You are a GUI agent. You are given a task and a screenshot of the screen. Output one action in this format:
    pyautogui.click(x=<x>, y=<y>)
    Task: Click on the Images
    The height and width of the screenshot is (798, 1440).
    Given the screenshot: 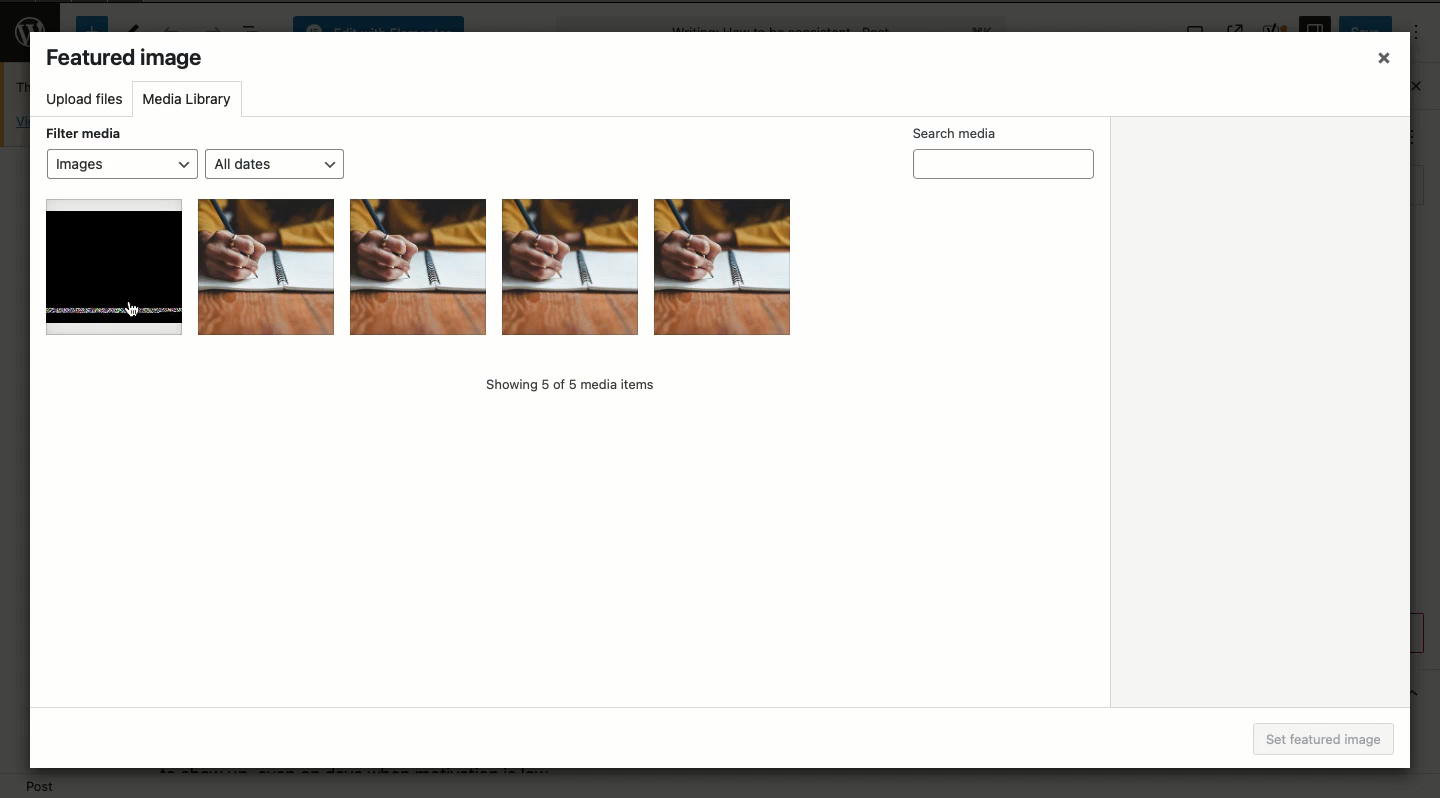 What is the action you would take?
    pyautogui.click(x=120, y=165)
    